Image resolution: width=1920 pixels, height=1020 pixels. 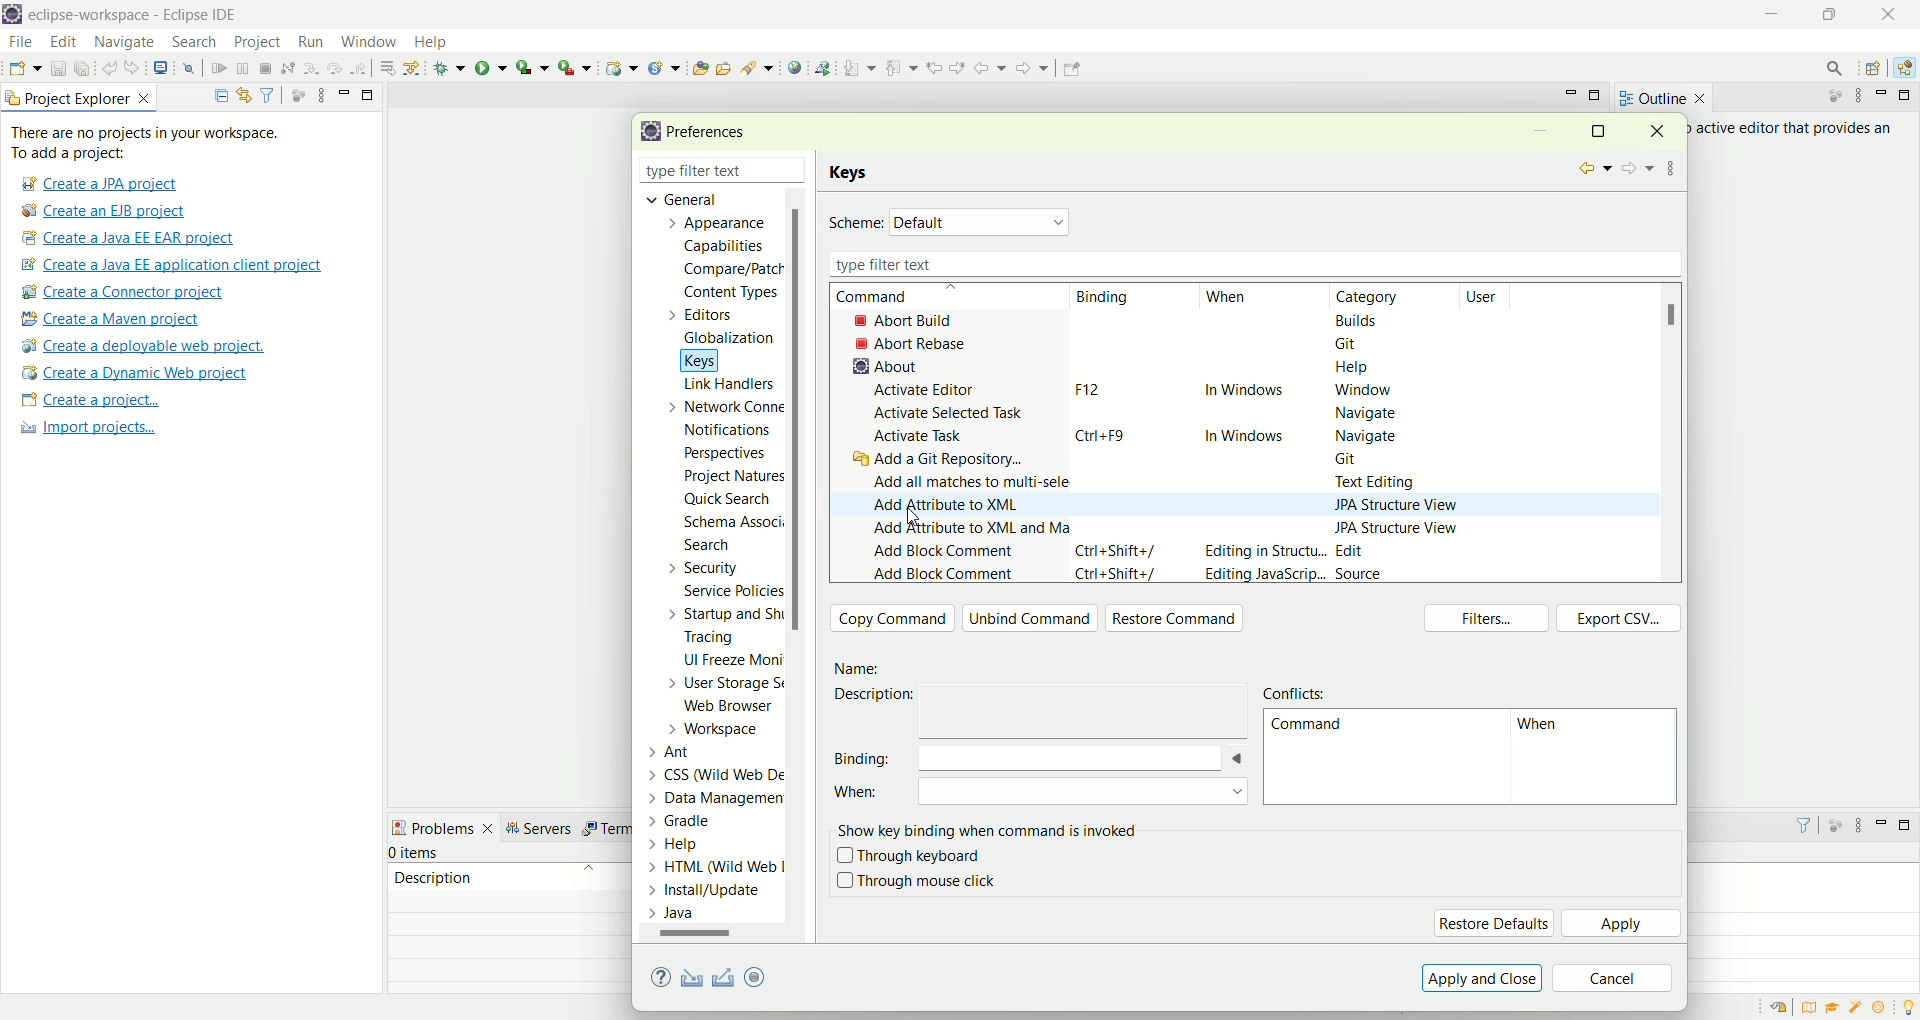 I want to click on export, so click(x=769, y=976).